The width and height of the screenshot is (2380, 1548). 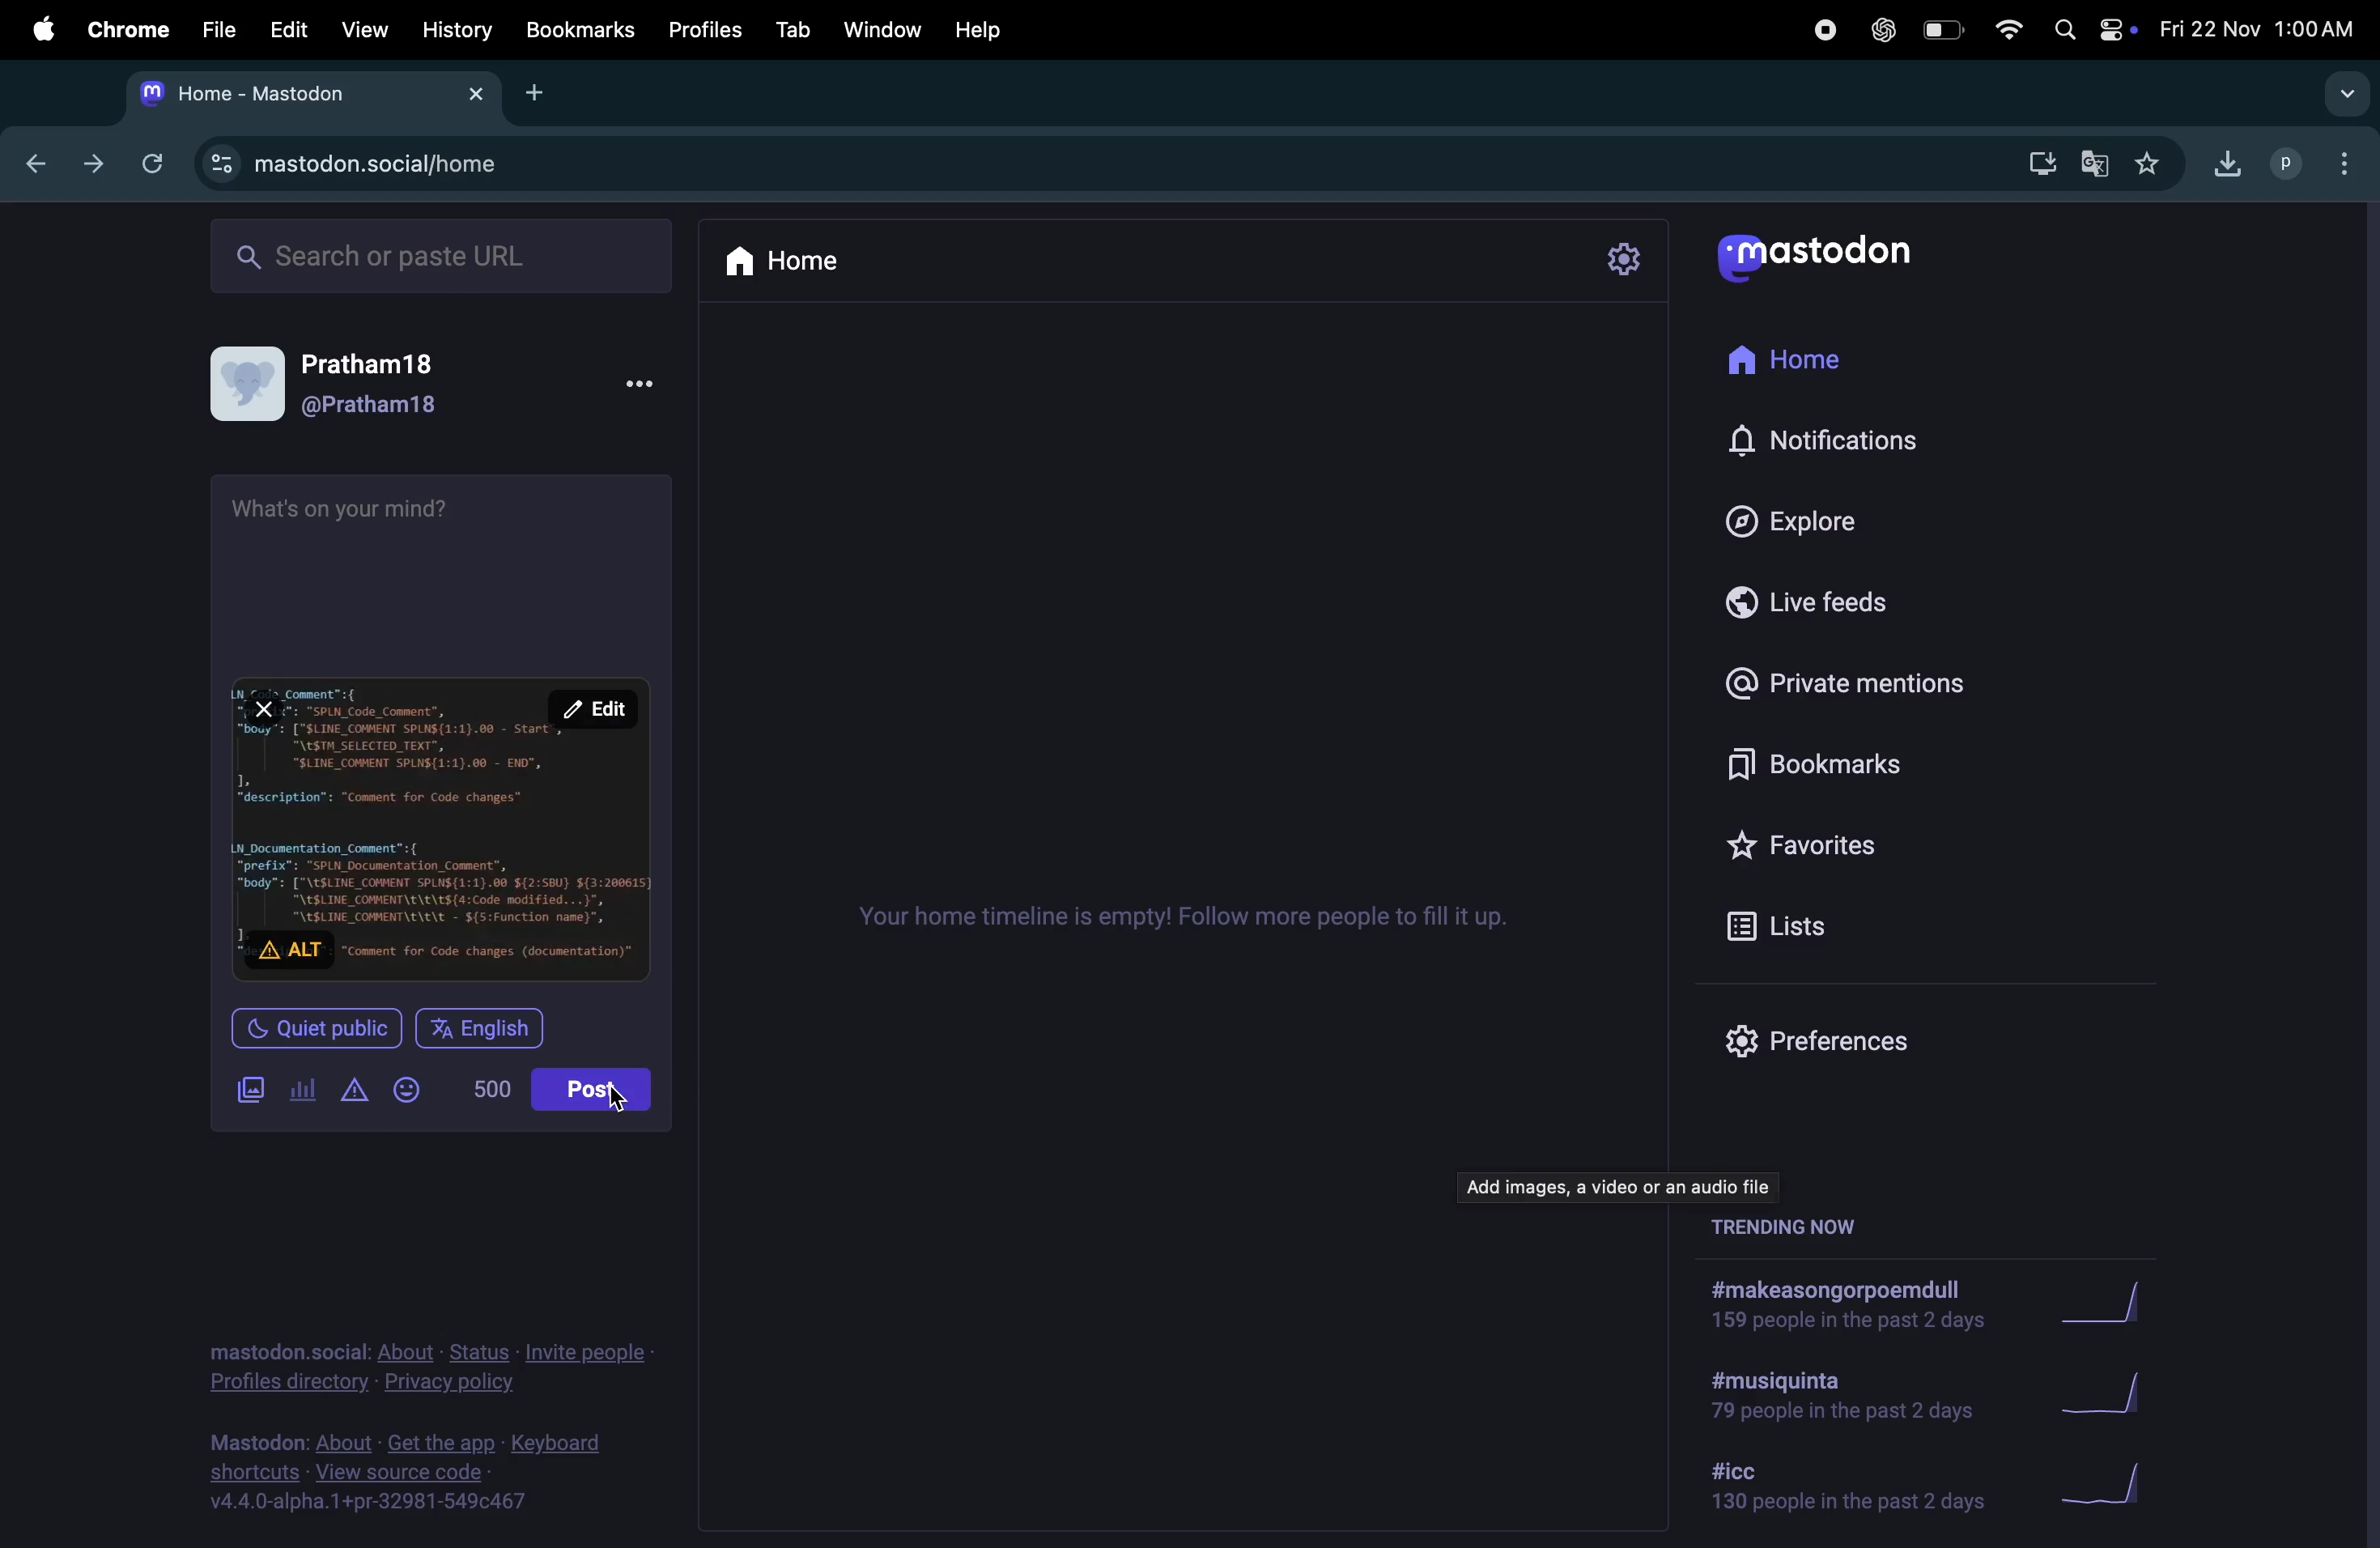 I want to click on Pratham18, so click(x=364, y=365).